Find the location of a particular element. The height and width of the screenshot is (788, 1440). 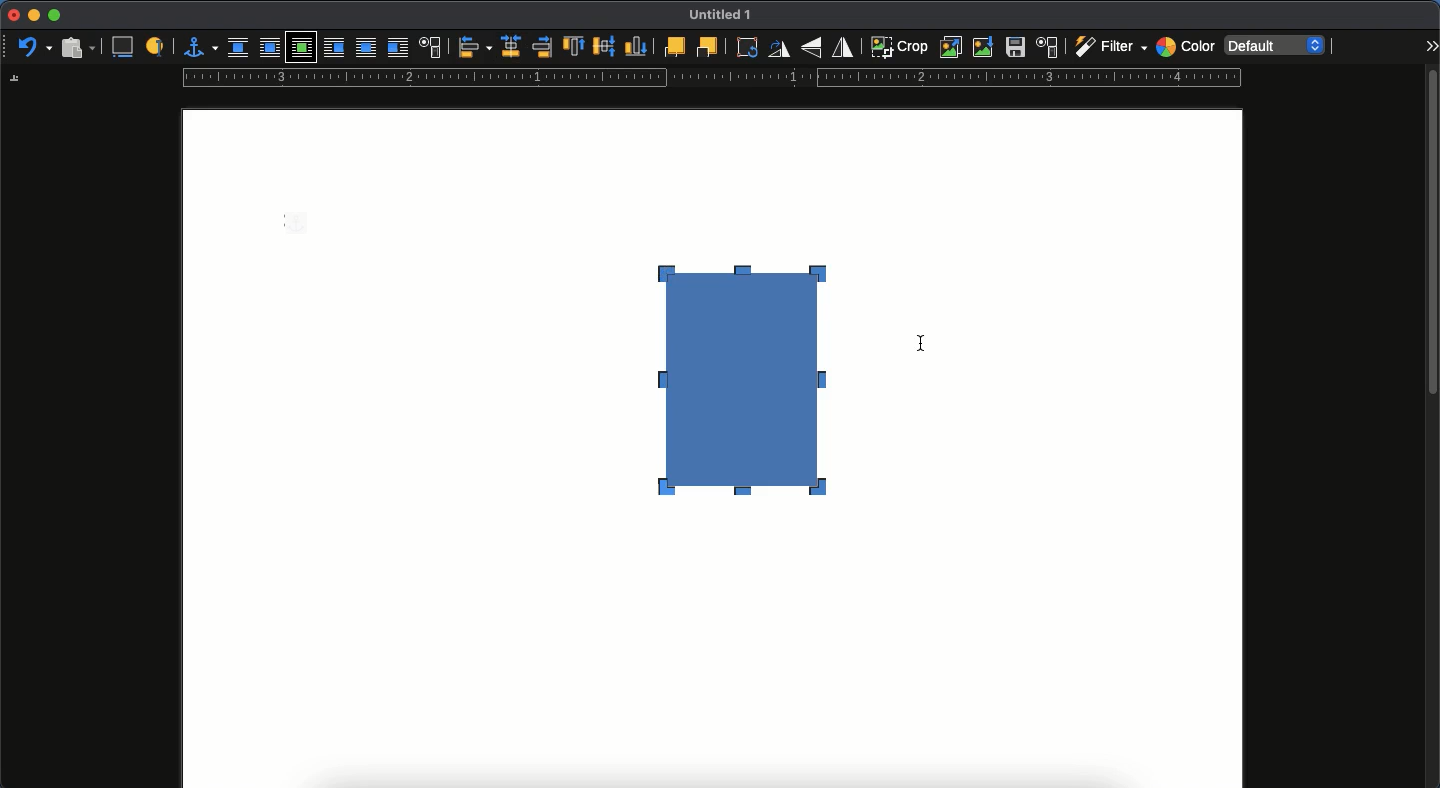

flip vertically  is located at coordinates (814, 47).